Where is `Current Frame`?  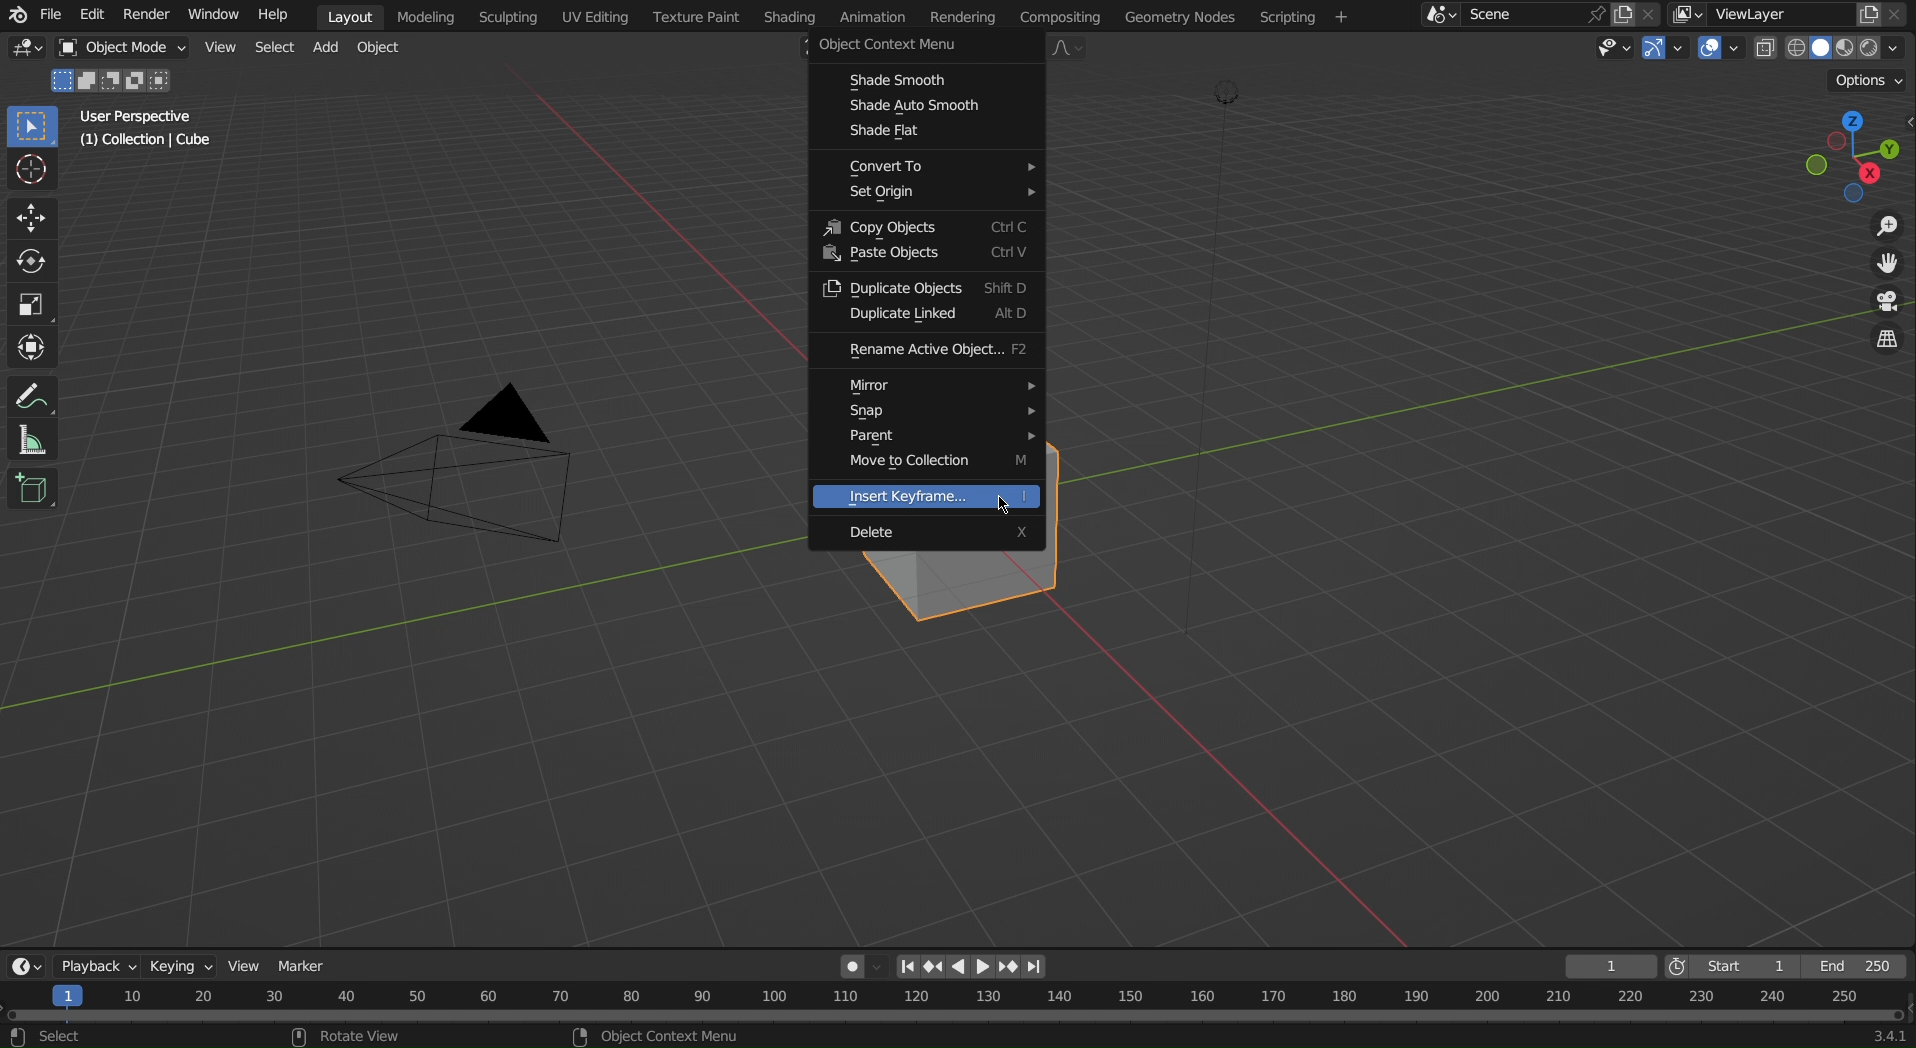 Current Frame is located at coordinates (1609, 966).